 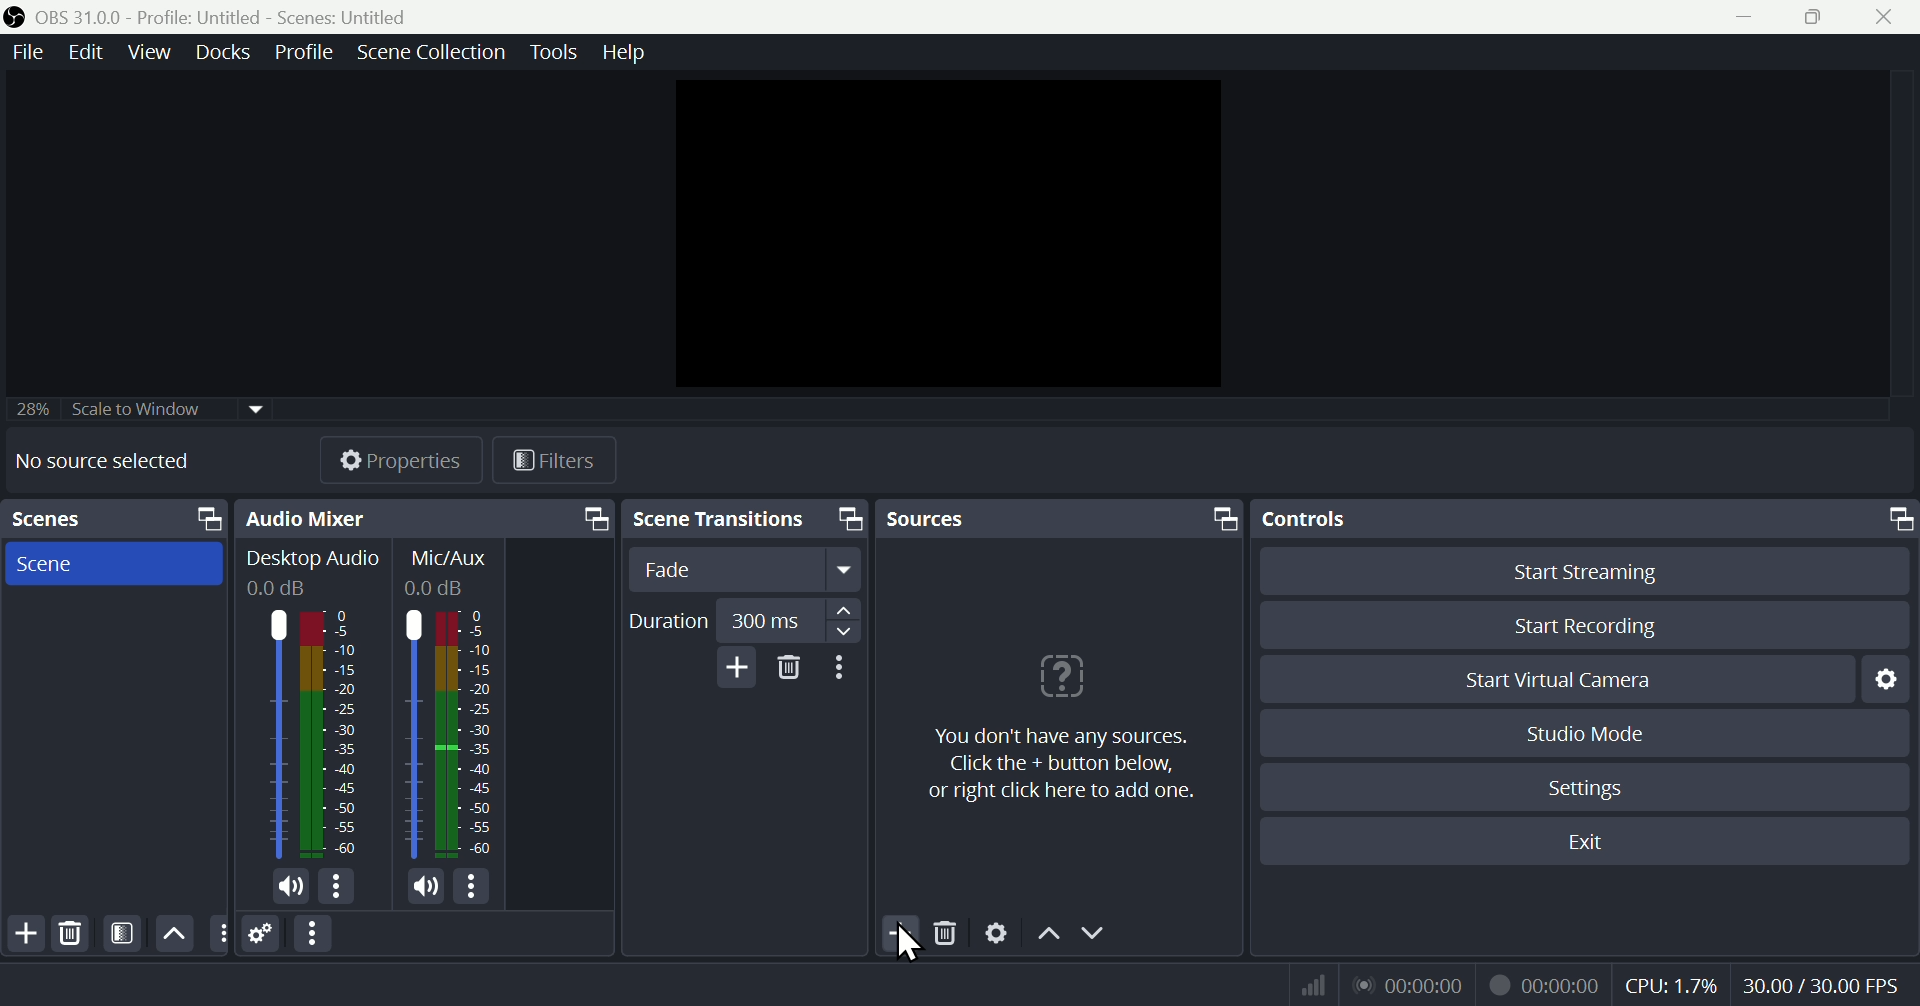 I want to click on , so click(x=1600, y=570).